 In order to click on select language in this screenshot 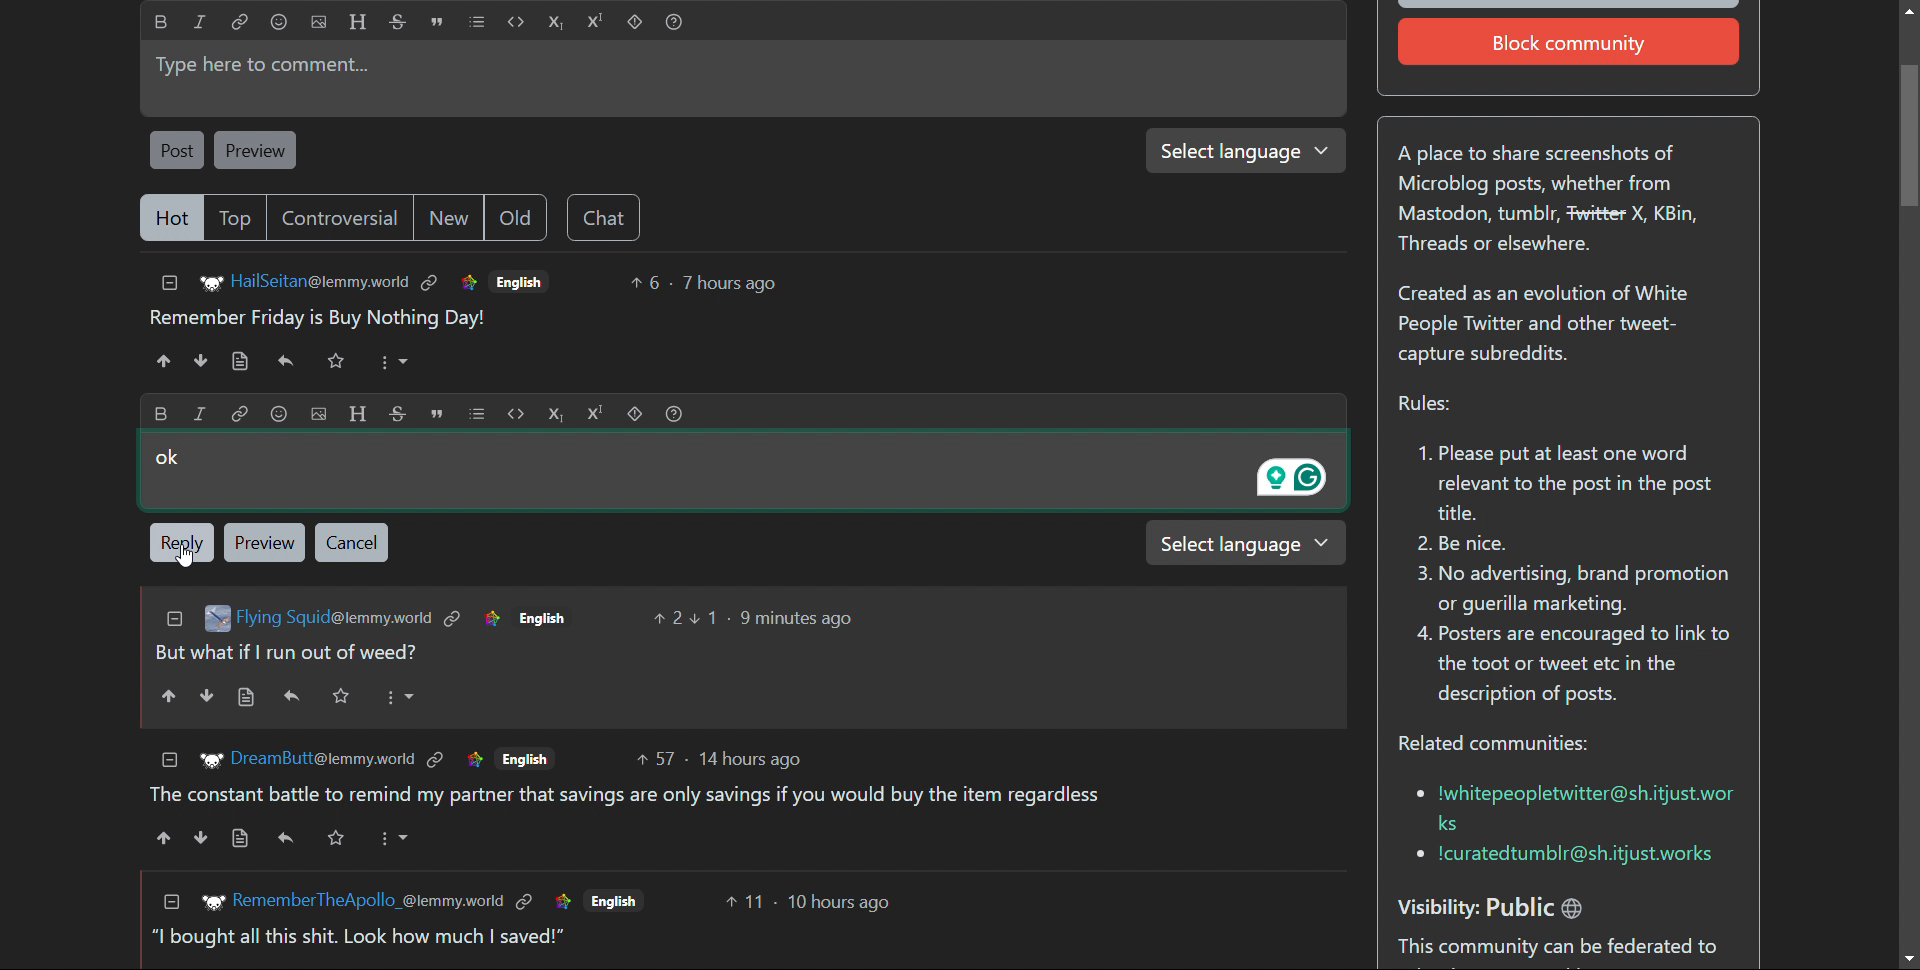, I will do `click(1238, 150)`.